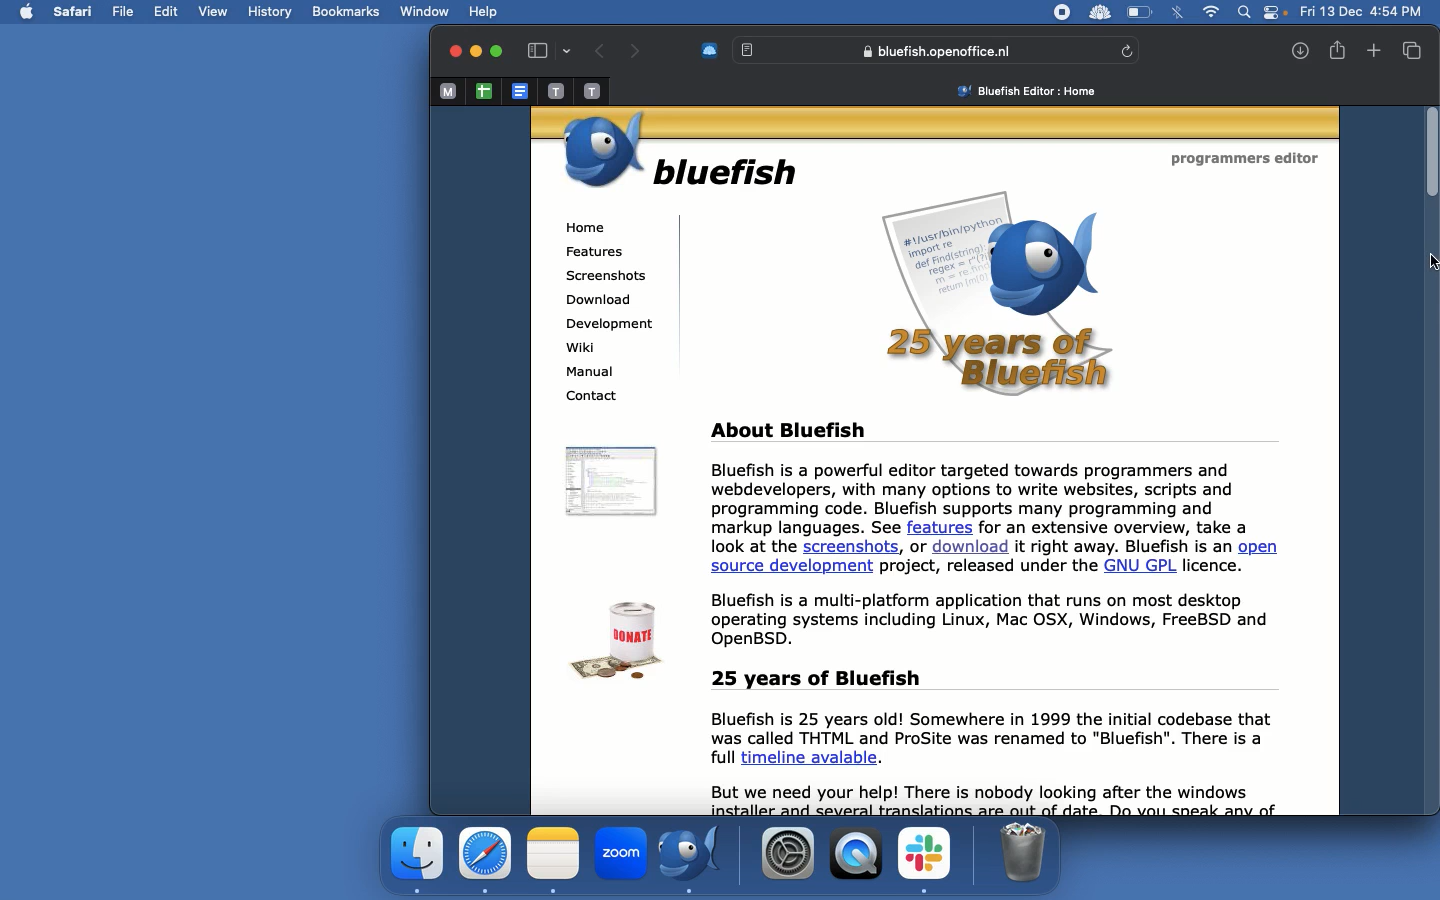 The image size is (1440, 900). Describe the element at coordinates (426, 10) in the screenshot. I see `Window` at that location.